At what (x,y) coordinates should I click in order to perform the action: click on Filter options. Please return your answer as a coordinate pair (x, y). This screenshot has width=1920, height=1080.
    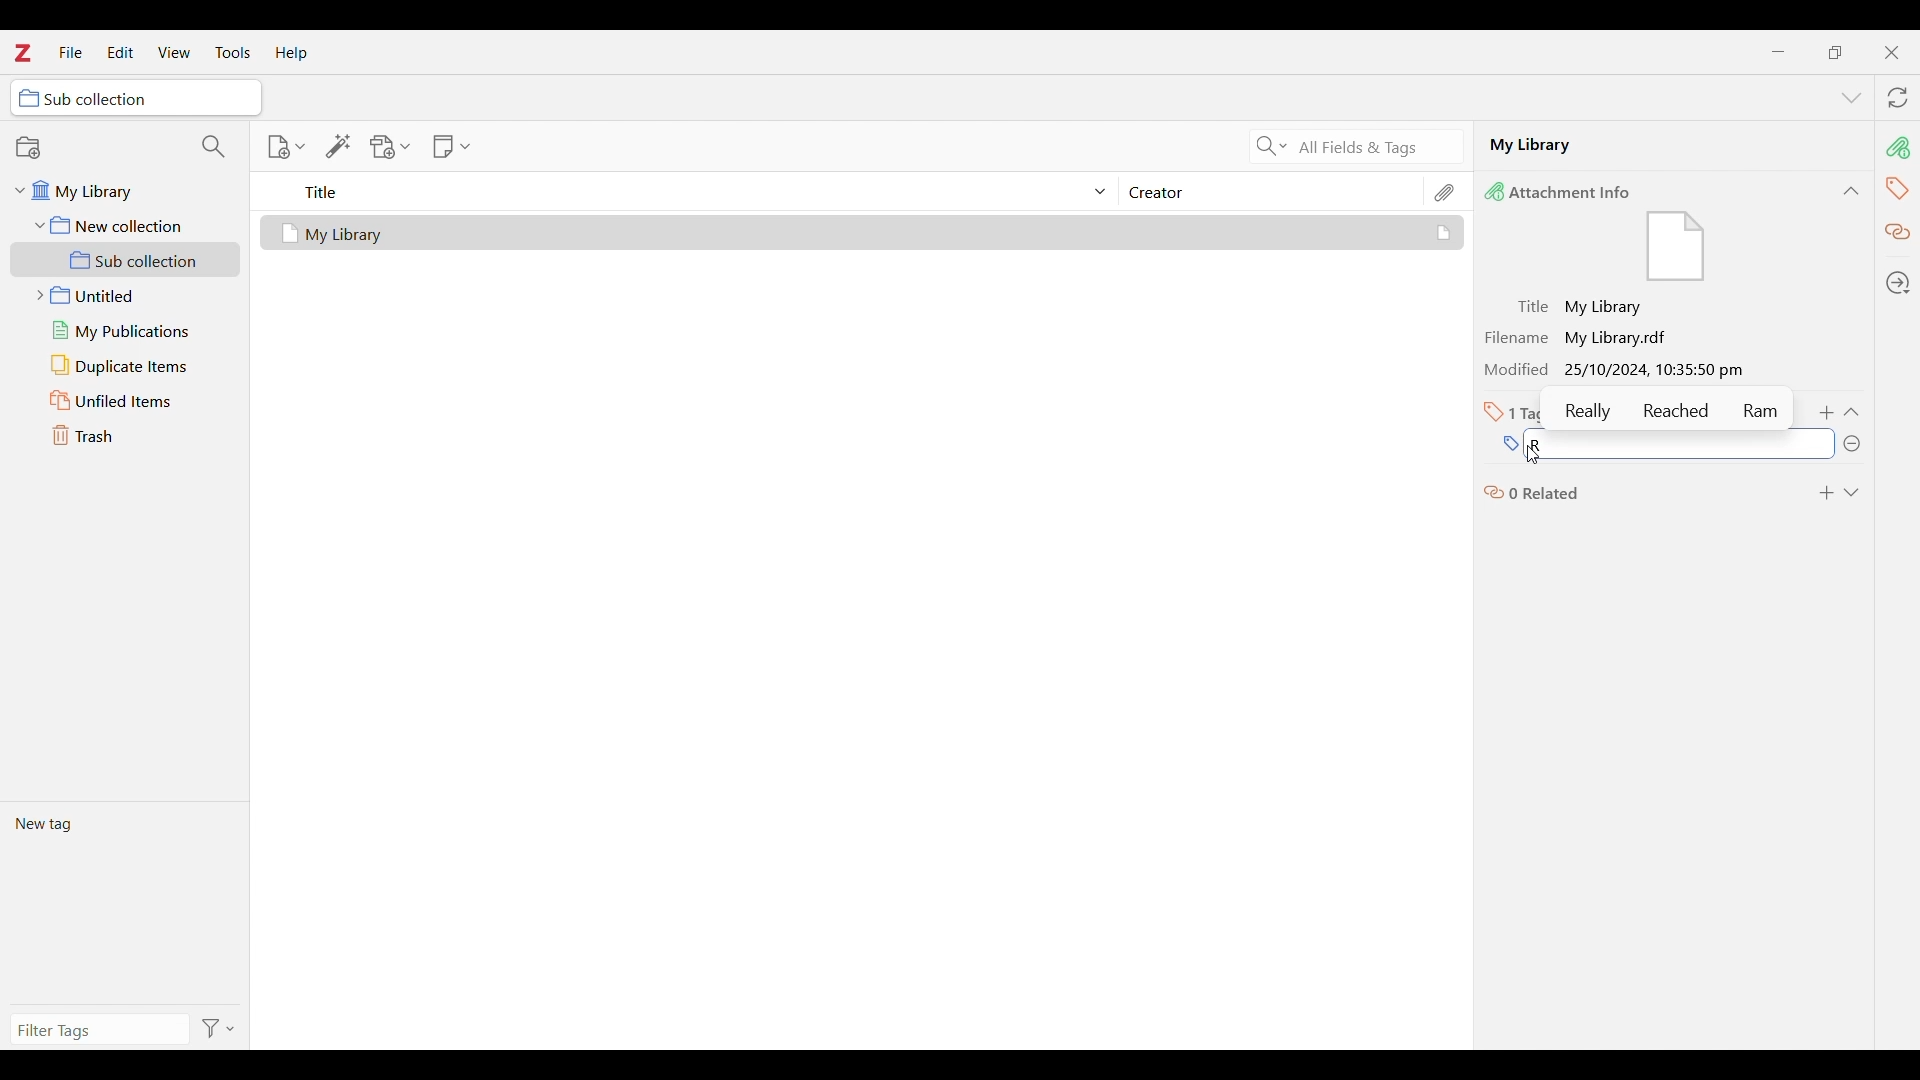
    Looking at the image, I should click on (219, 1030).